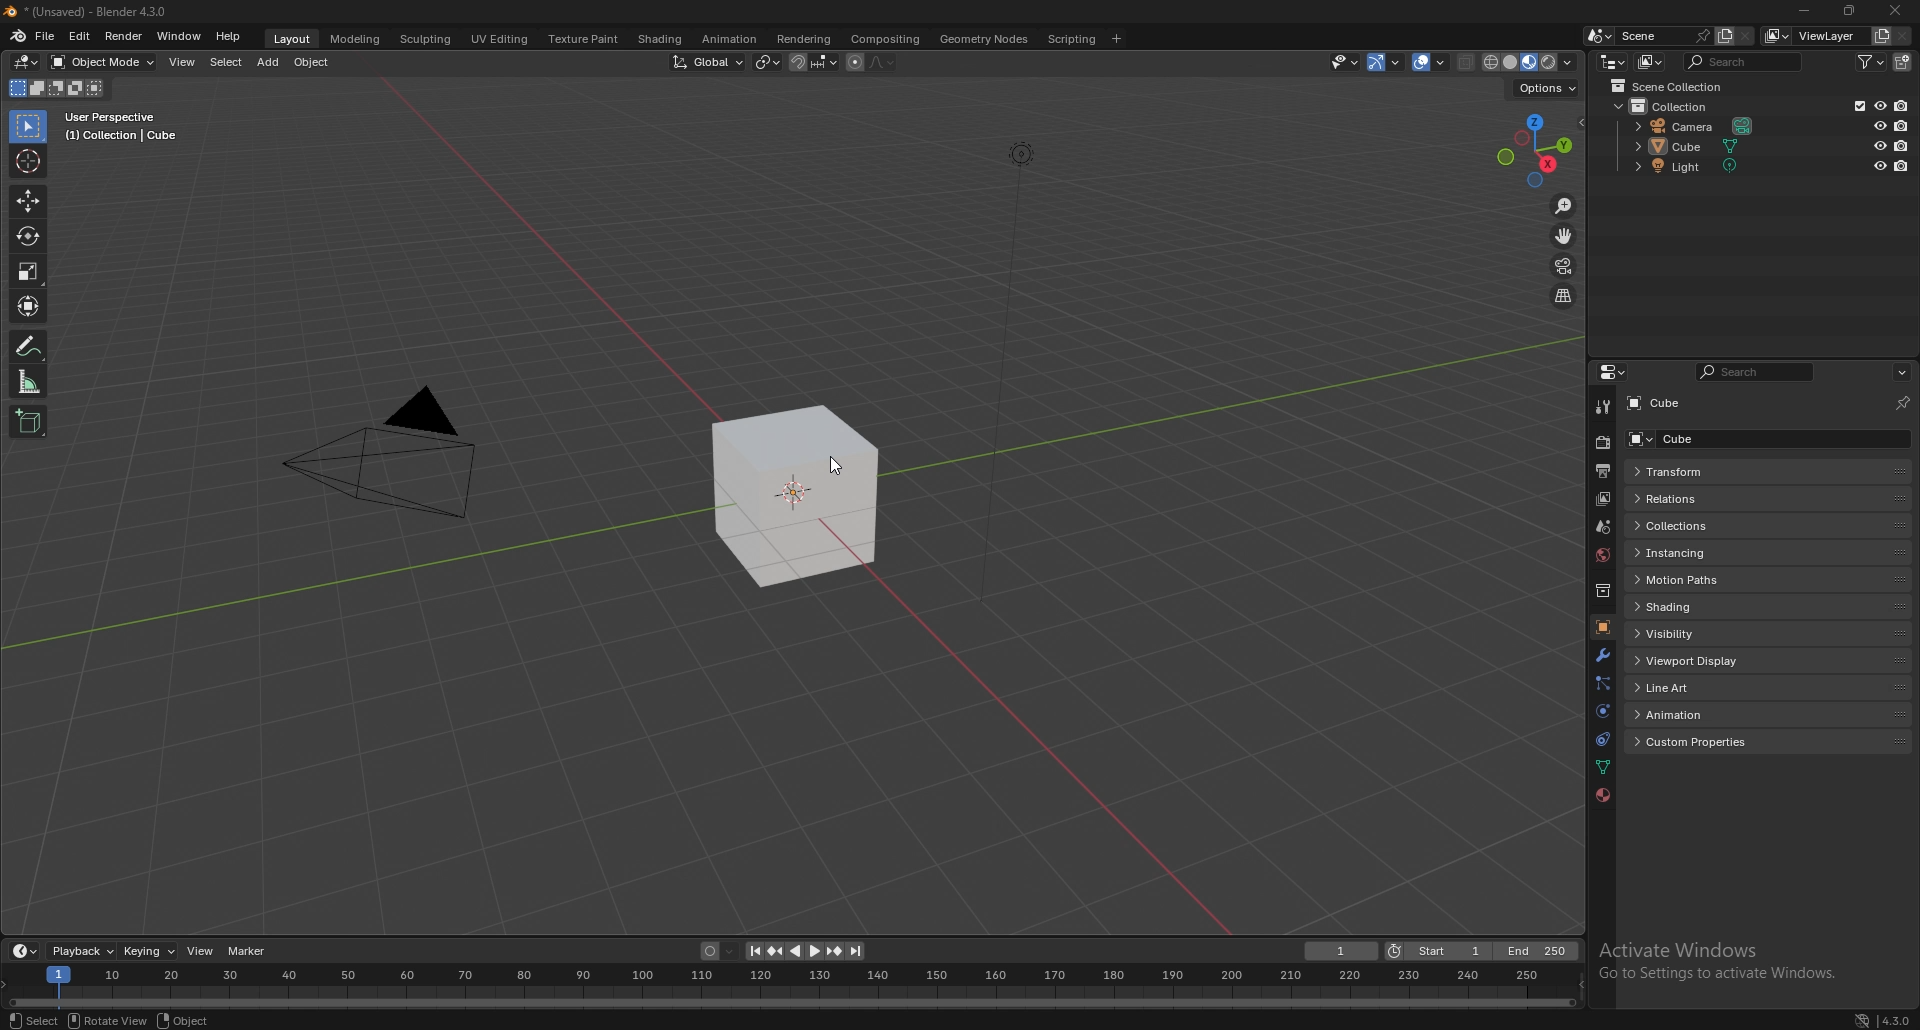 Image resolution: width=1920 pixels, height=1030 pixels. What do you see at coordinates (1709, 525) in the screenshot?
I see `collections` at bounding box center [1709, 525].